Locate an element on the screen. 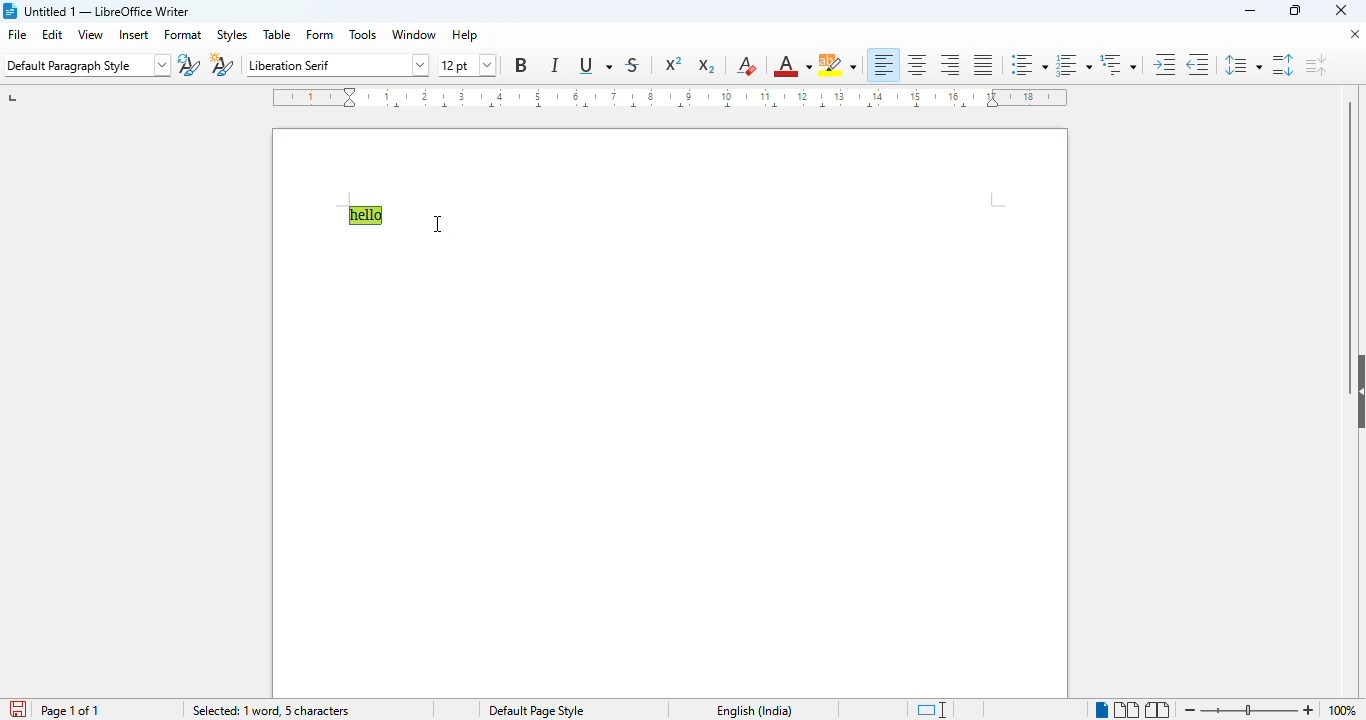  toggle ordered list is located at coordinates (1074, 64).